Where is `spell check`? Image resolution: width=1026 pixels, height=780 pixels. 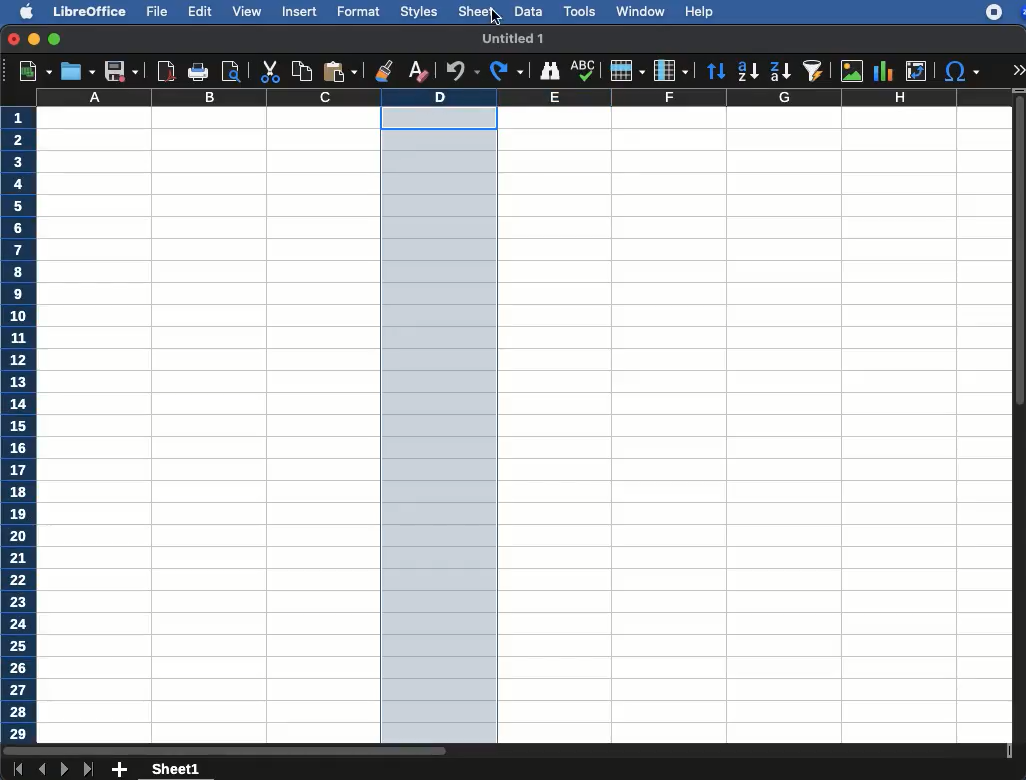
spell check is located at coordinates (583, 71).